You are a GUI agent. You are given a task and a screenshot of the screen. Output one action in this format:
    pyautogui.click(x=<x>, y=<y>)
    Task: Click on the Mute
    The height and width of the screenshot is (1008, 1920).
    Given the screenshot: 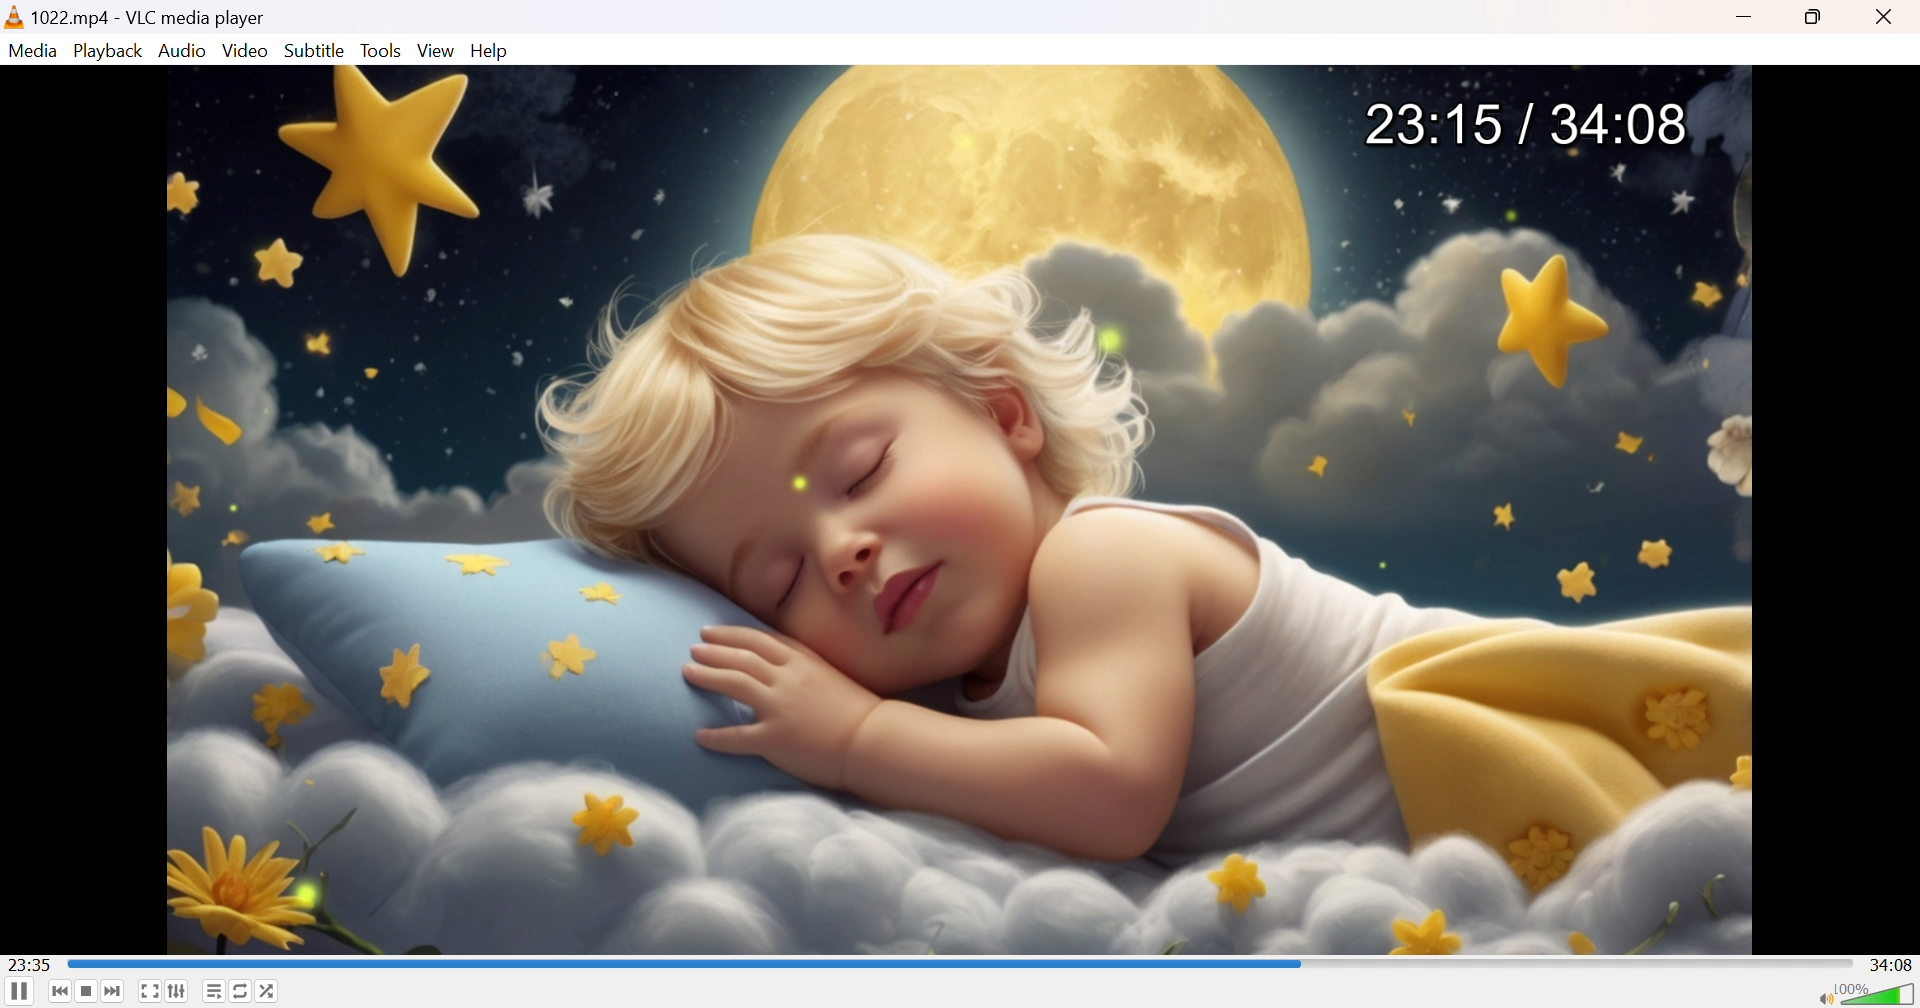 What is the action you would take?
    pyautogui.click(x=1821, y=997)
    